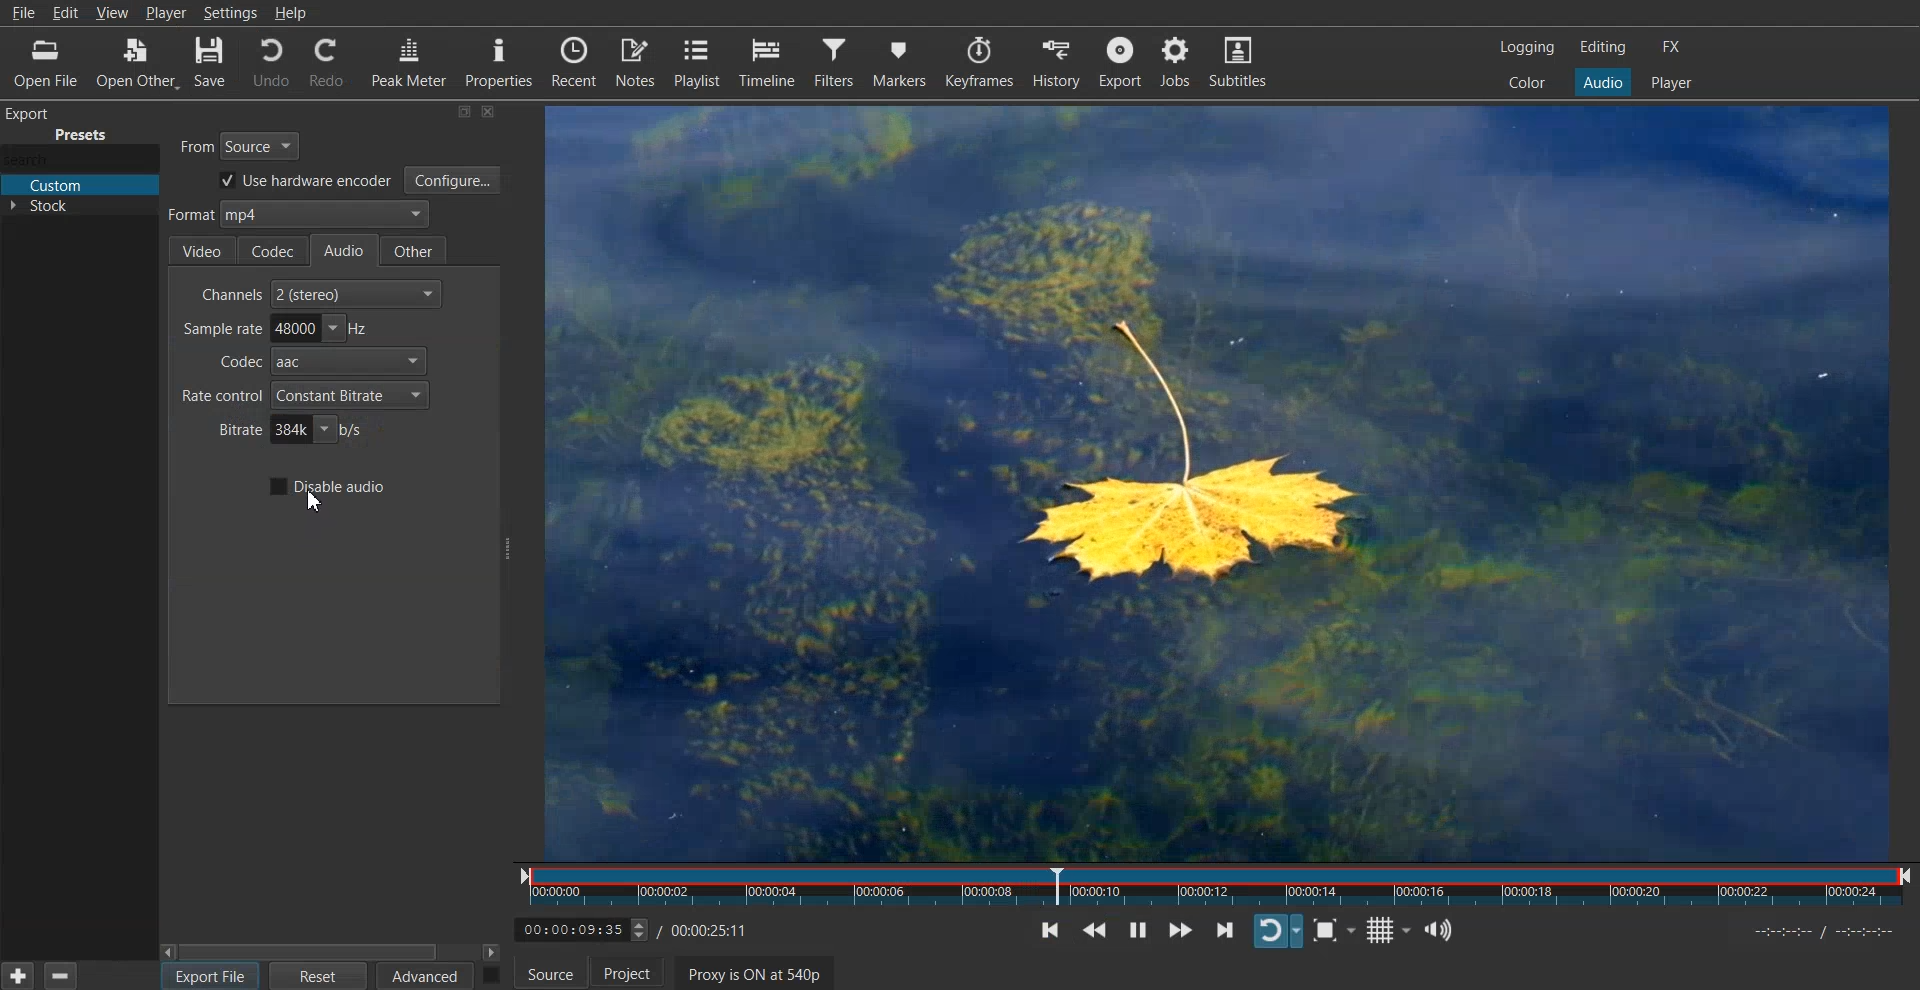 This screenshot has width=1920, height=990. What do you see at coordinates (426, 976) in the screenshot?
I see `Advanced` at bounding box center [426, 976].